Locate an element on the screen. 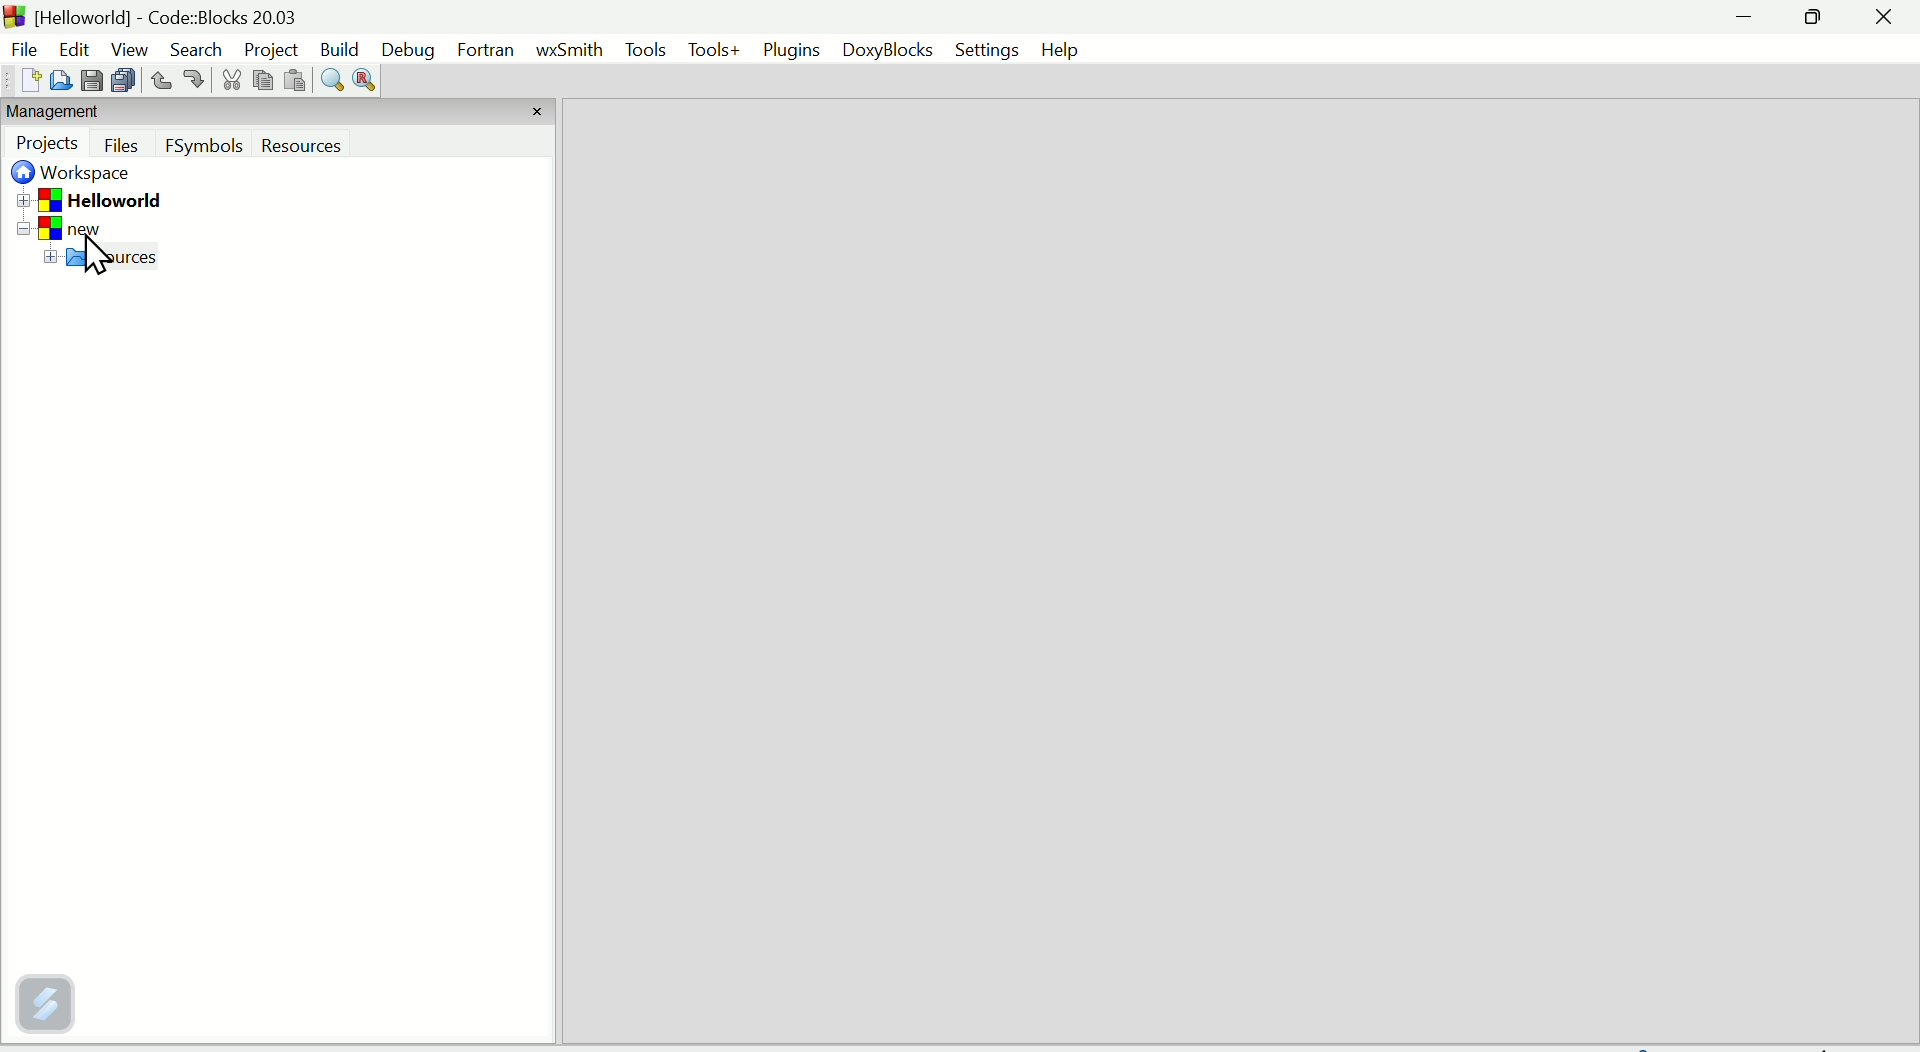 This screenshot has width=1920, height=1052. Sources is located at coordinates (132, 261).